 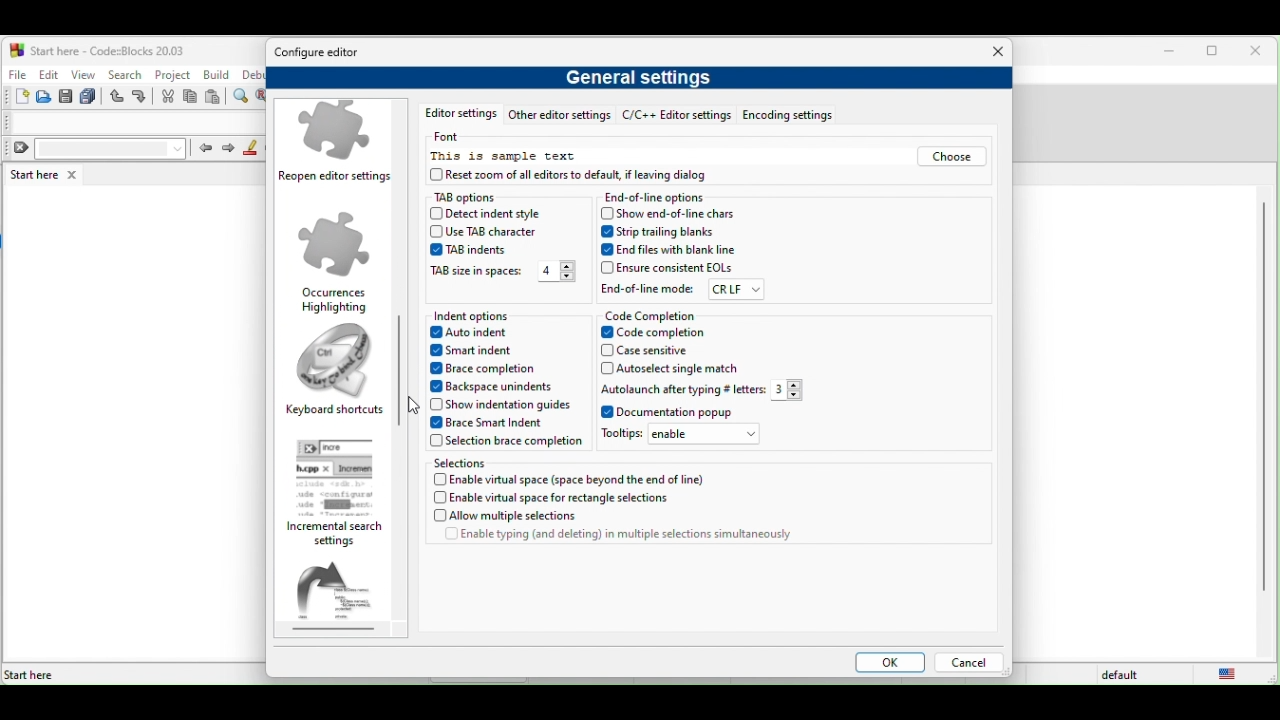 What do you see at coordinates (30, 675) in the screenshot?
I see `Start here` at bounding box center [30, 675].